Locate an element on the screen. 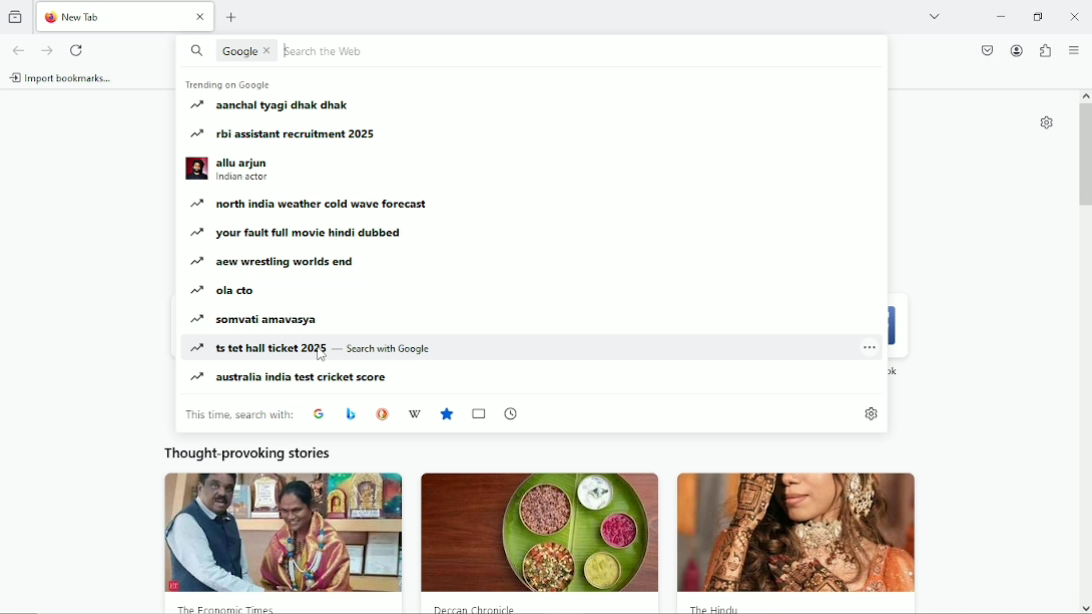 This screenshot has height=614, width=1092. extensions is located at coordinates (1047, 49).